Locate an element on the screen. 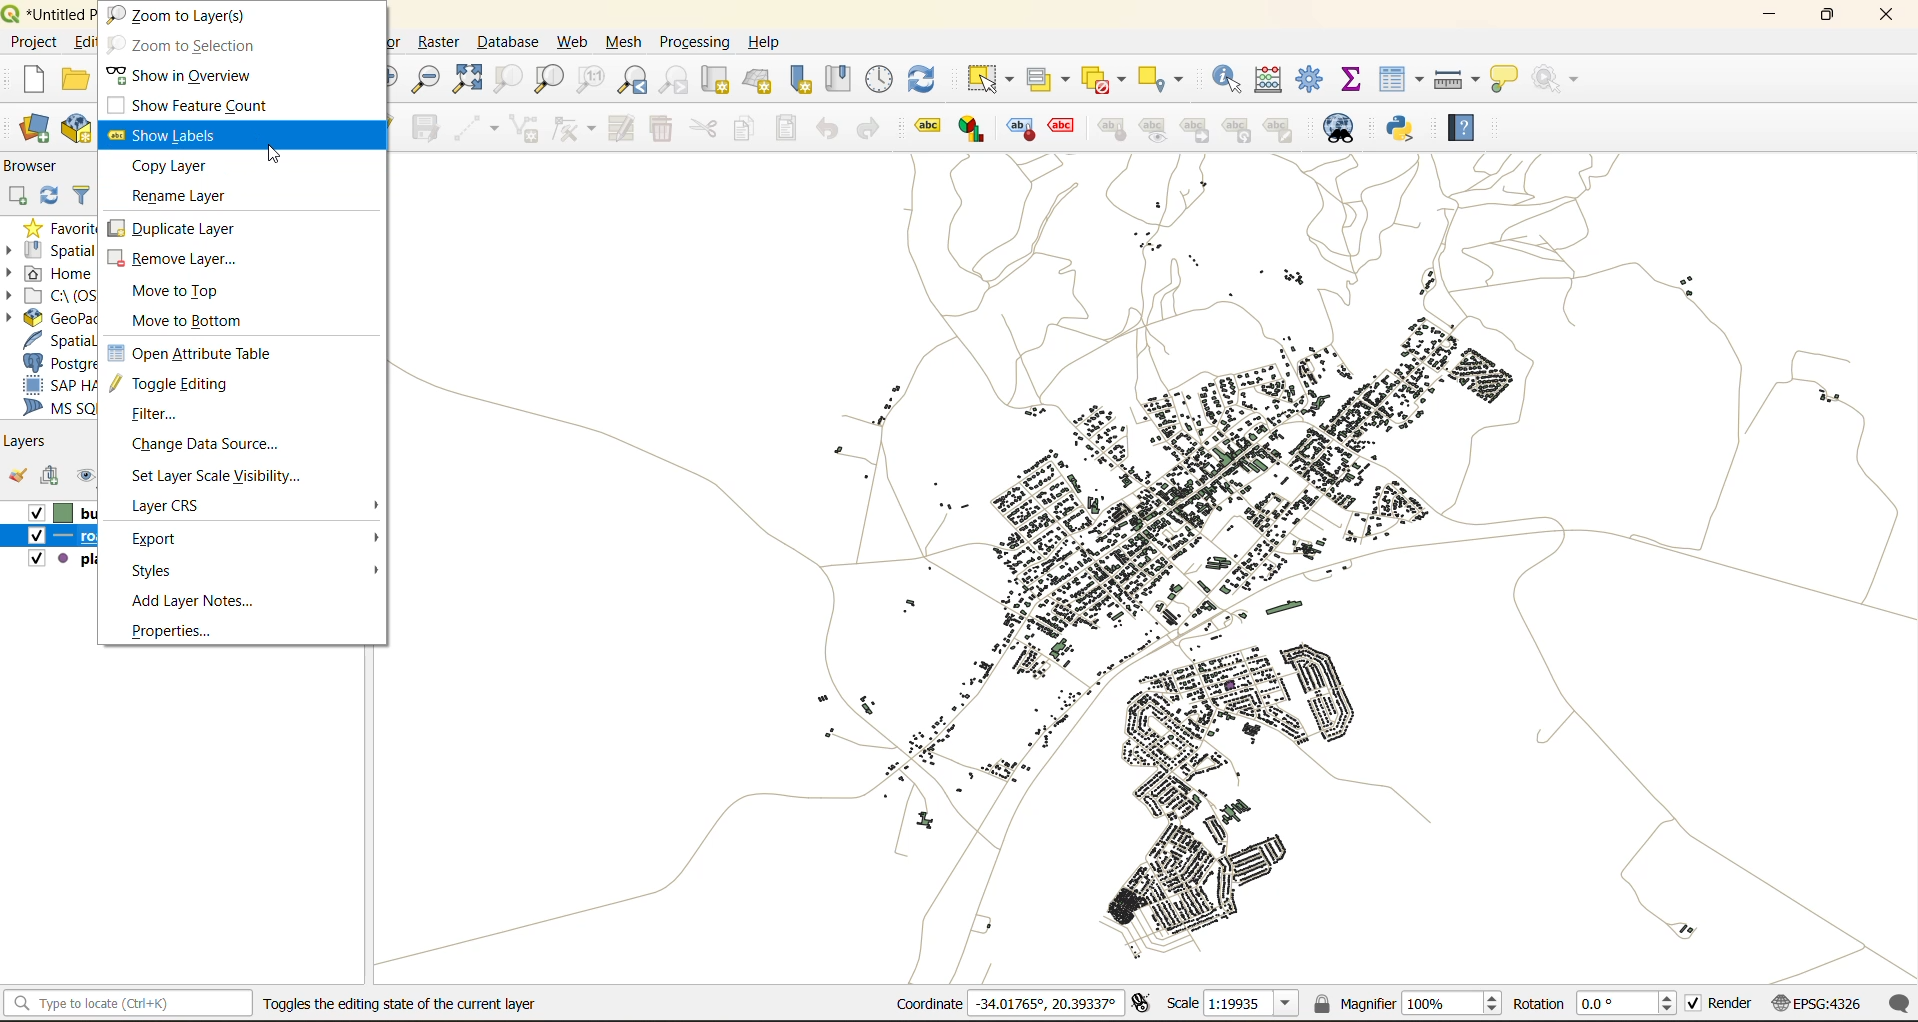  layer diagram options is located at coordinates (975, 129).